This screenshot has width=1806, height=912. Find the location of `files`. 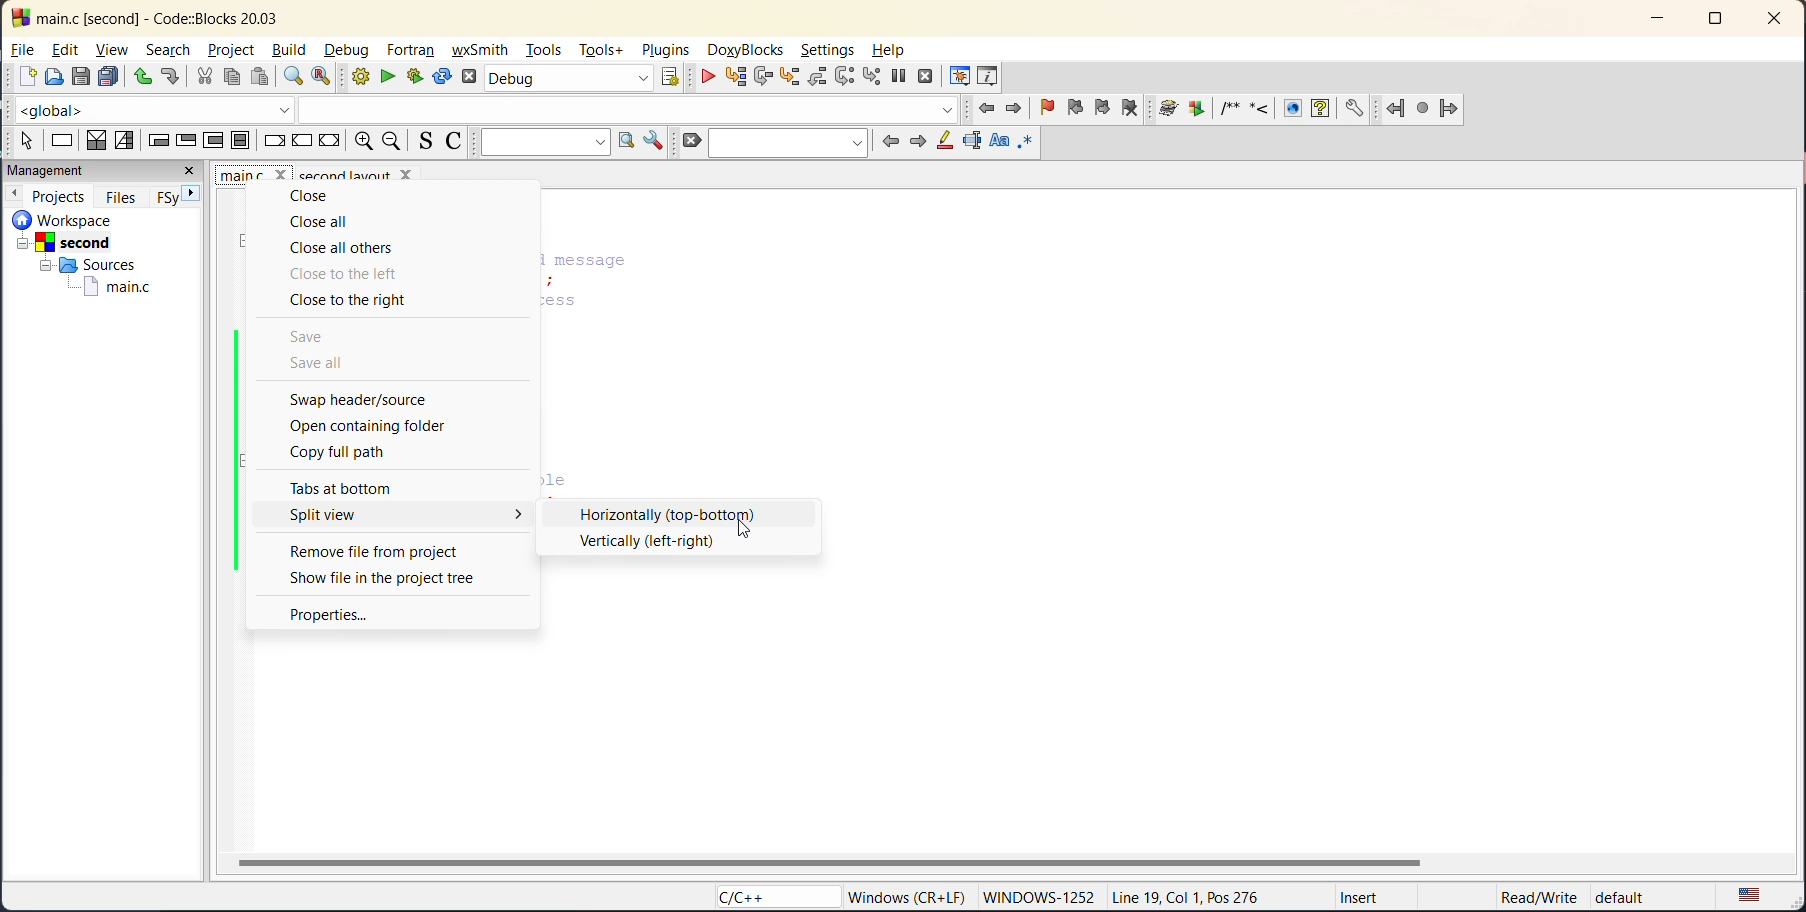

files is located at coordinates (121, 195).